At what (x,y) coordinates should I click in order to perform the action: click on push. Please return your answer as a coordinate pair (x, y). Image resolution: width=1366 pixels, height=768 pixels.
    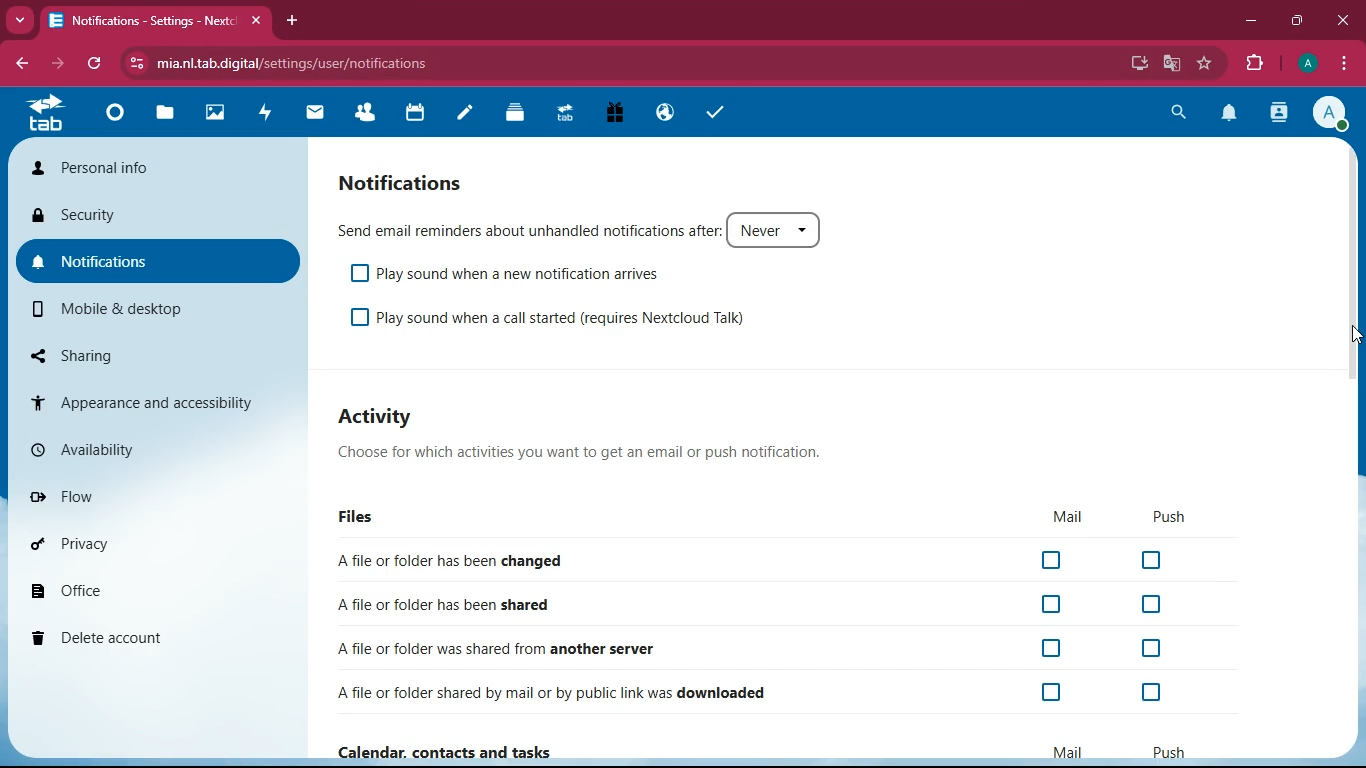
    Looking at the image, I should click on (1165, 515).